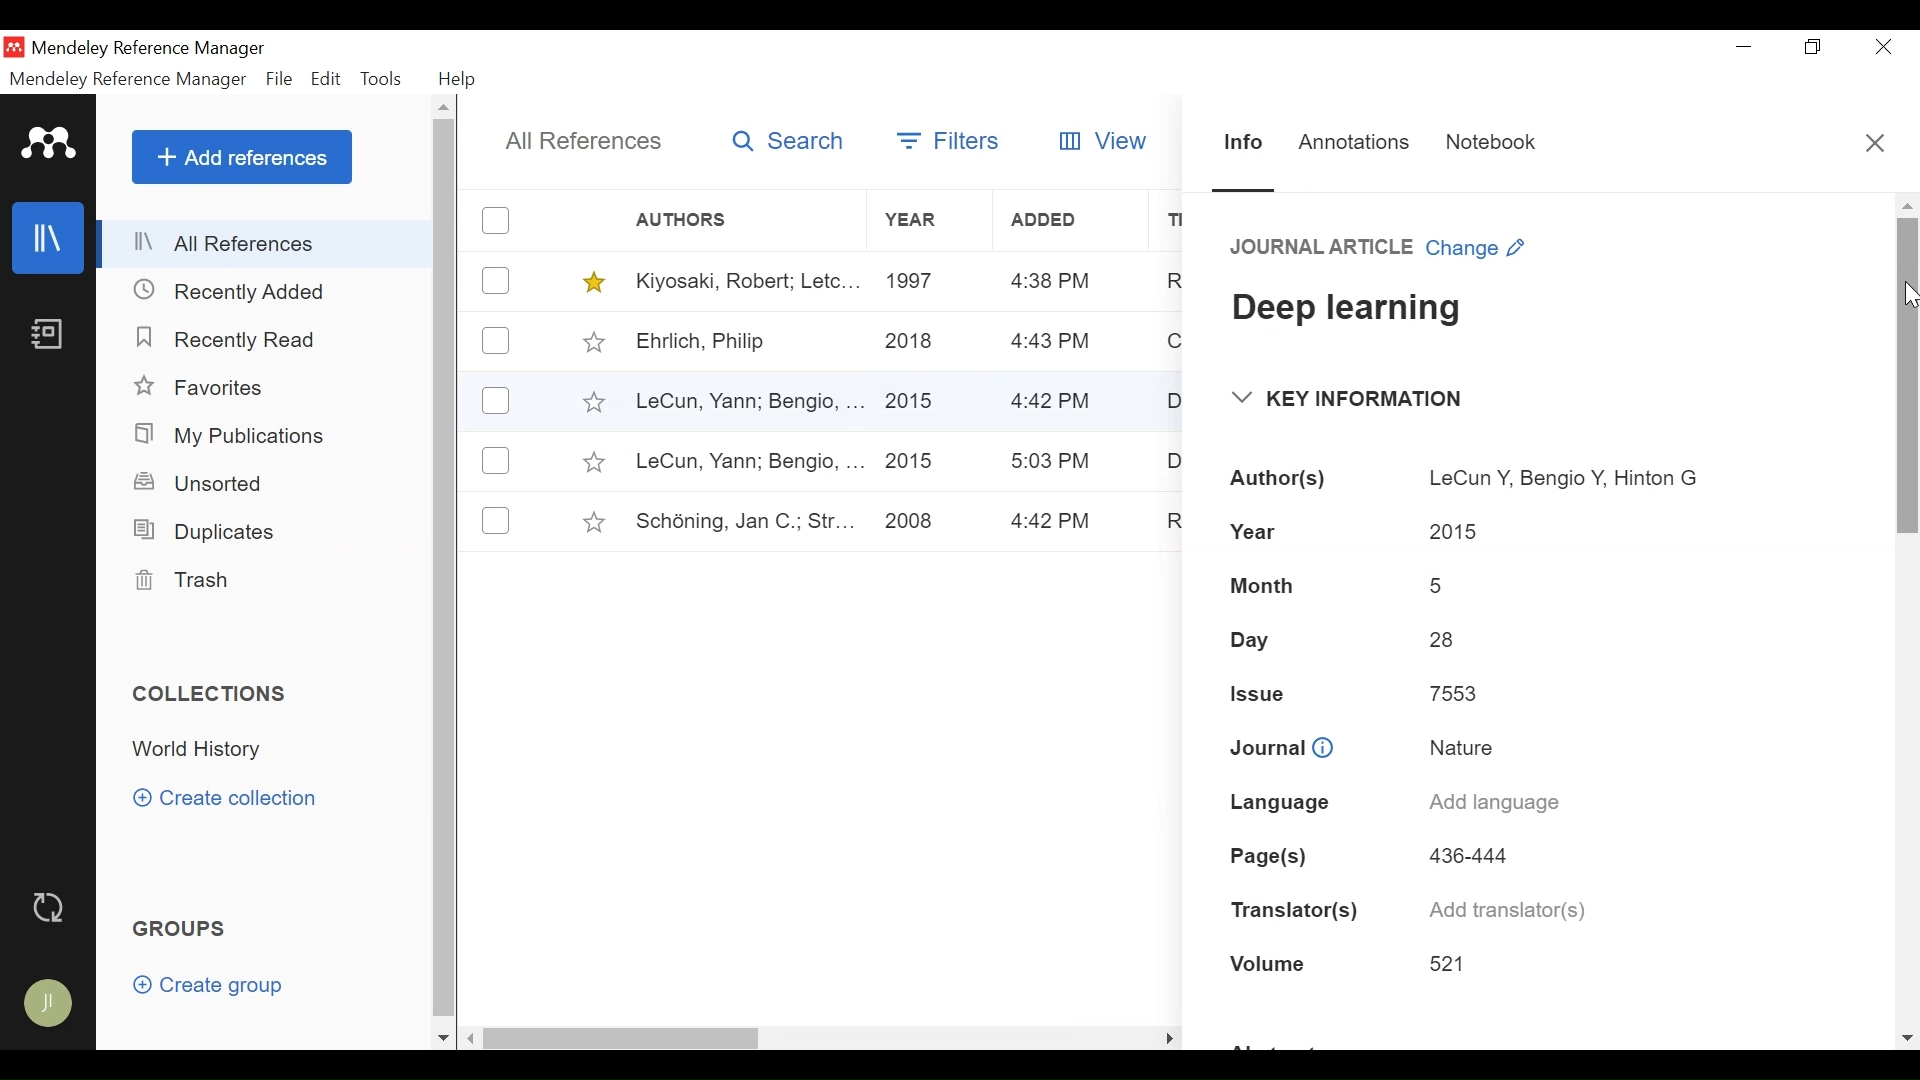  Describe the element at coordinates (790, 143) in the screenshot. I see `Search` at that location.